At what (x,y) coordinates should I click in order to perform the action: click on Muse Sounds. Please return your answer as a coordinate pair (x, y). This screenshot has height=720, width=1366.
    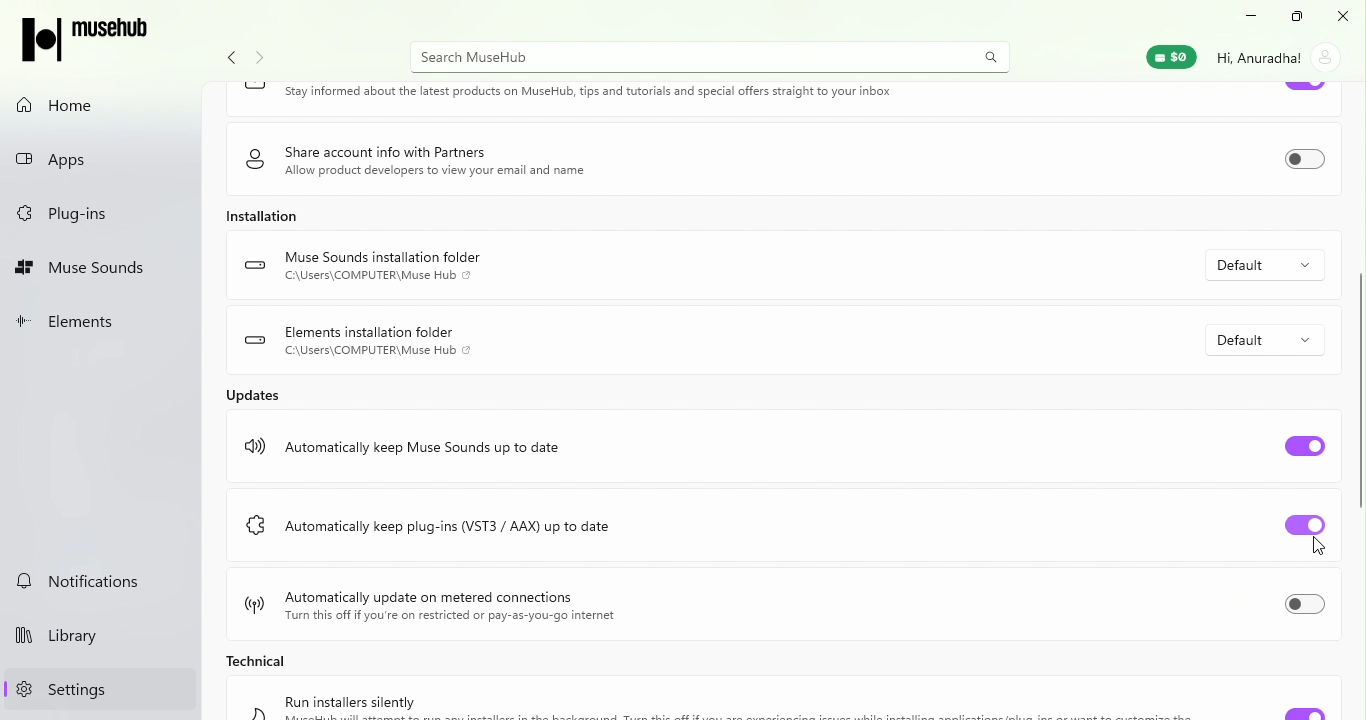
    Looking at the image, I should click on (98, 269).